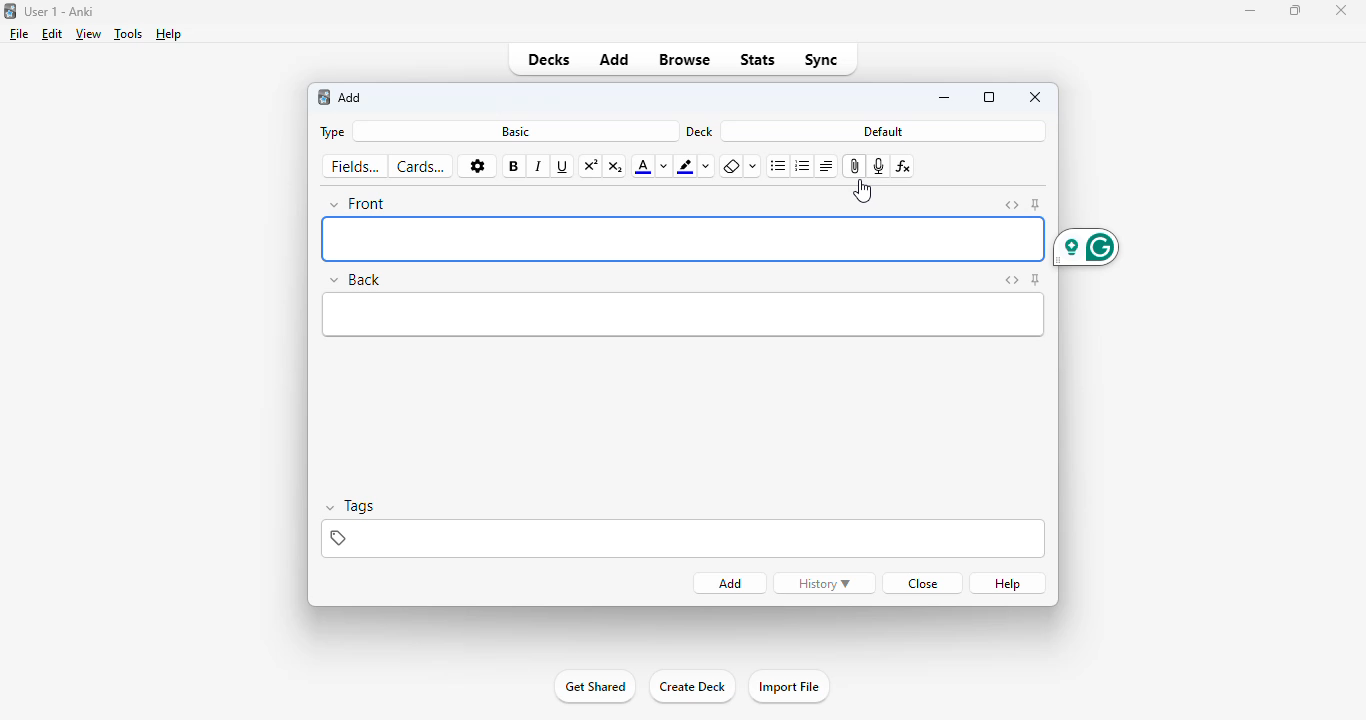 This screenshot has height=720, width=1366. What do you see at coordinates (824, 583) in the screenshot?
I see `history` at bounding box center [824, 583].